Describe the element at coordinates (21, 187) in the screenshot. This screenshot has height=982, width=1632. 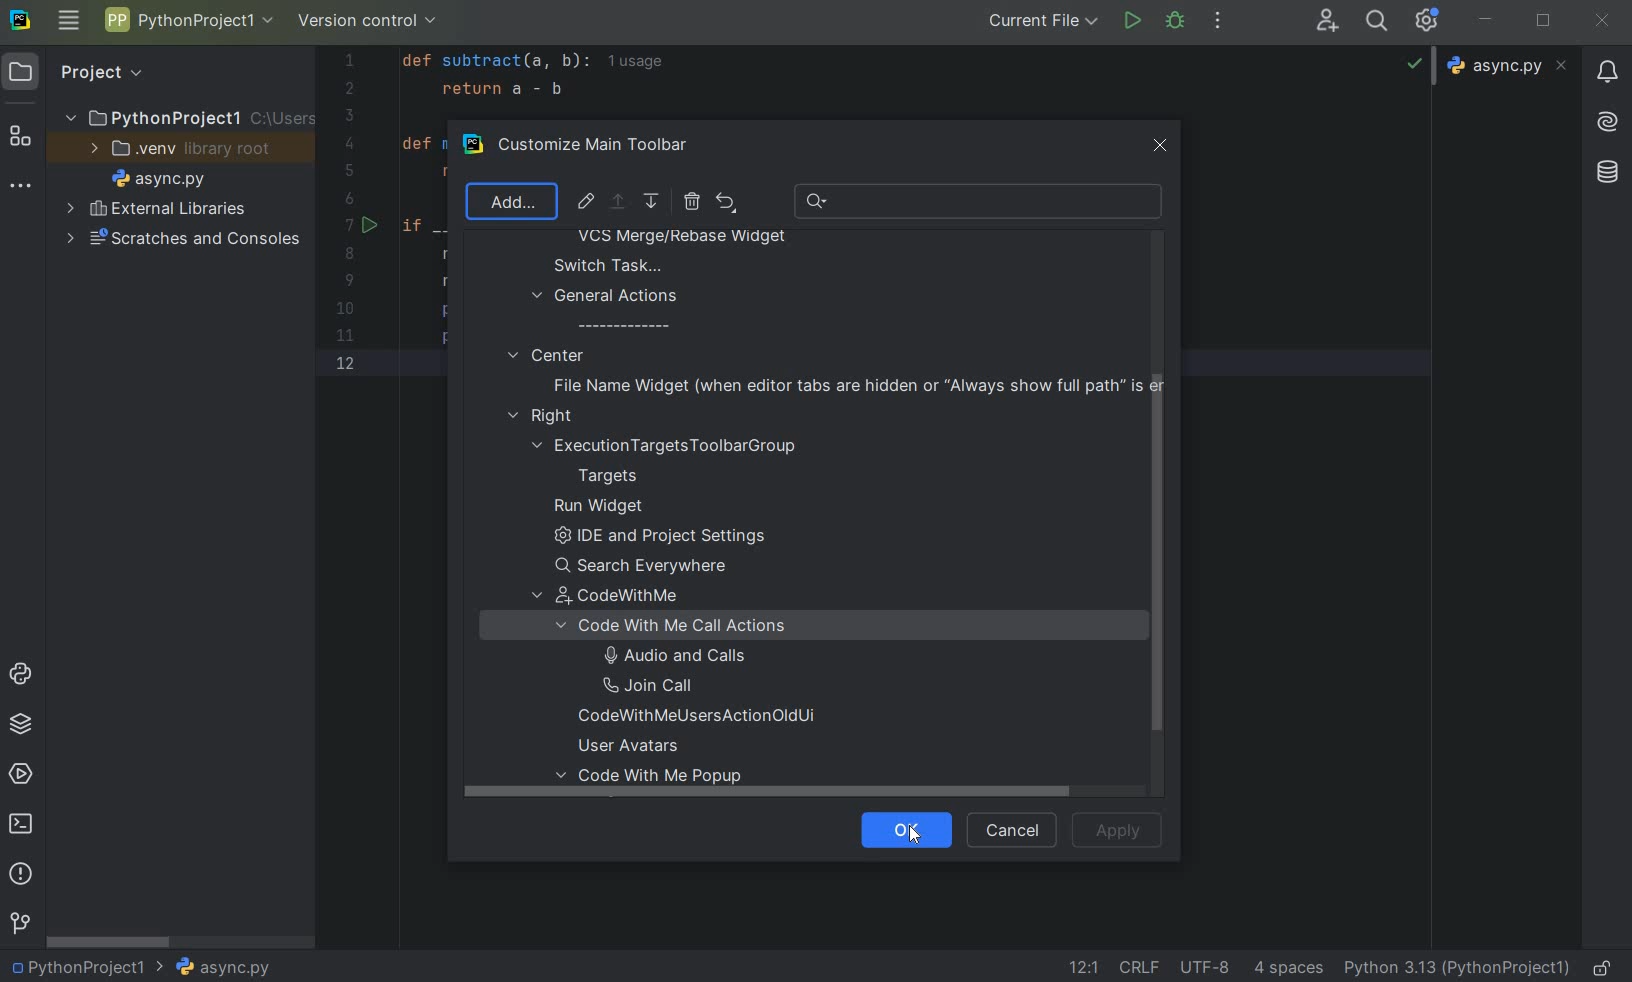
I see `MORE TOOL WINDOWS` at that location.